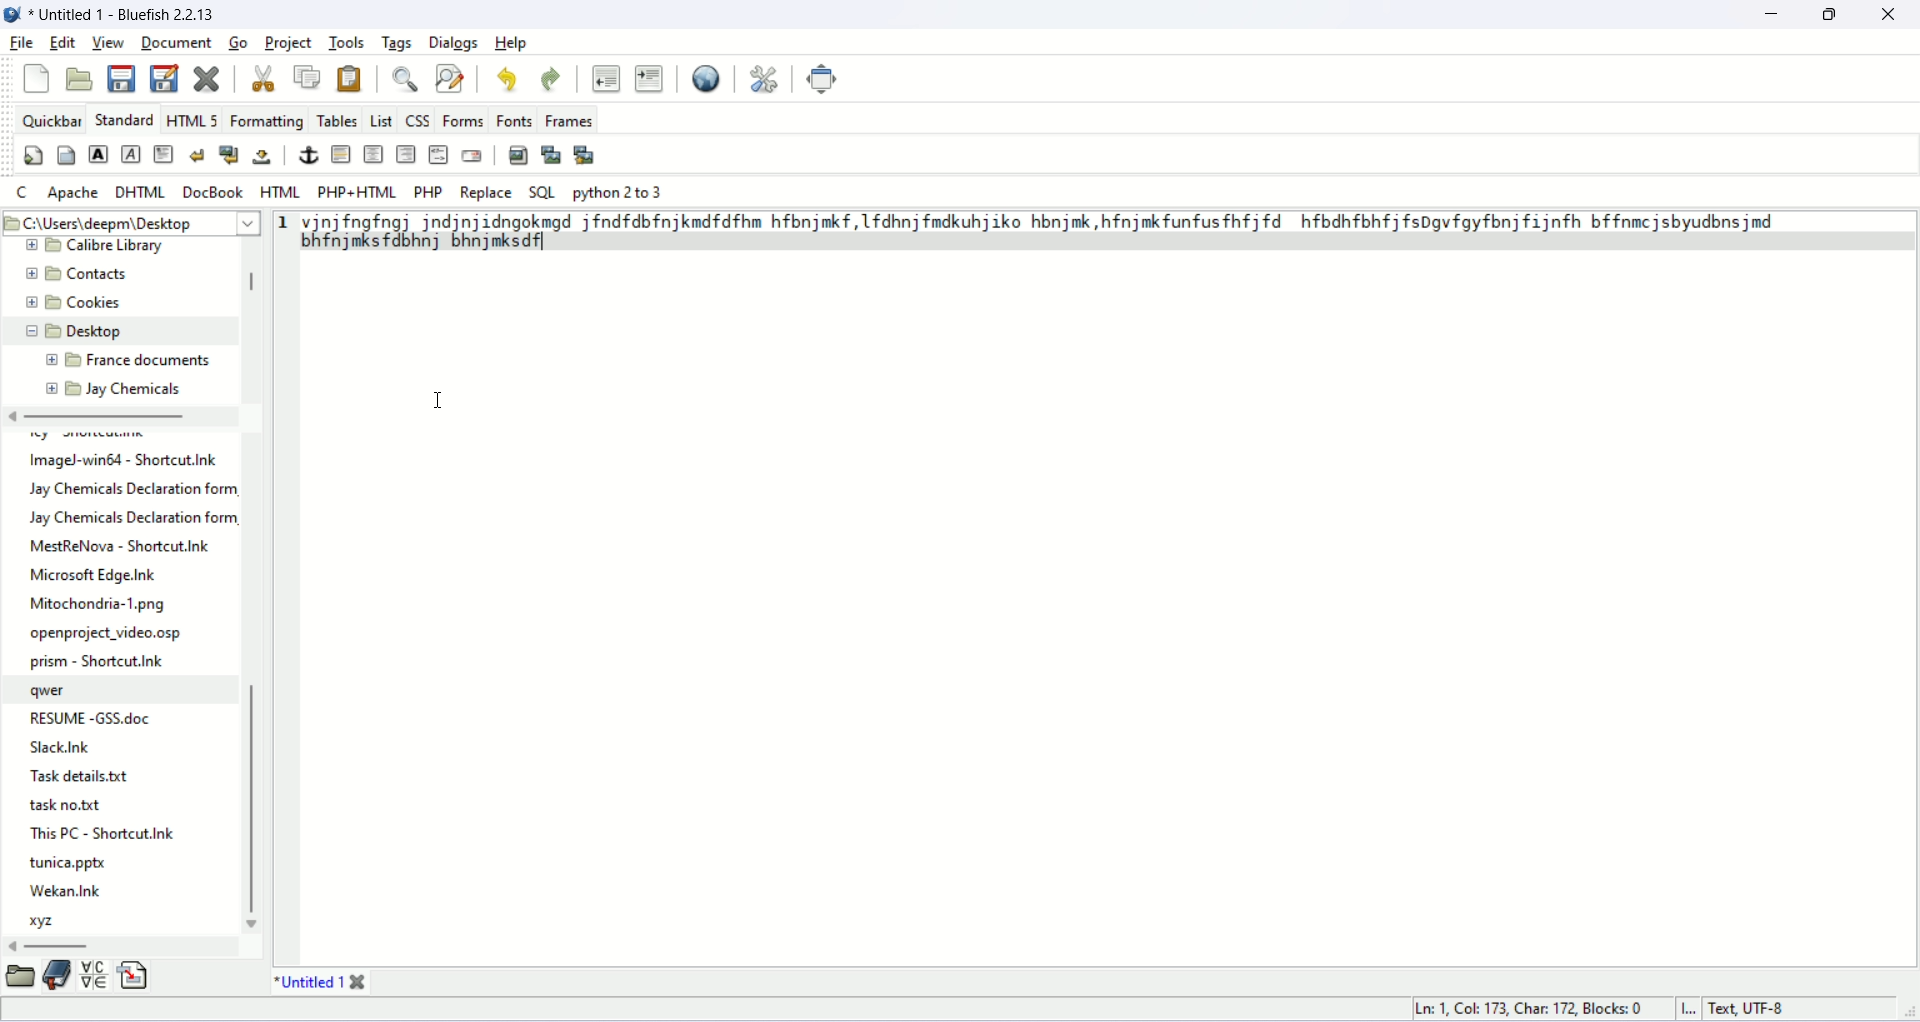 The width and height of the screenshot is (1920, 1022). Describe the element at coordinates (439, 401) in the screenshot. I see `cursor` at that location.